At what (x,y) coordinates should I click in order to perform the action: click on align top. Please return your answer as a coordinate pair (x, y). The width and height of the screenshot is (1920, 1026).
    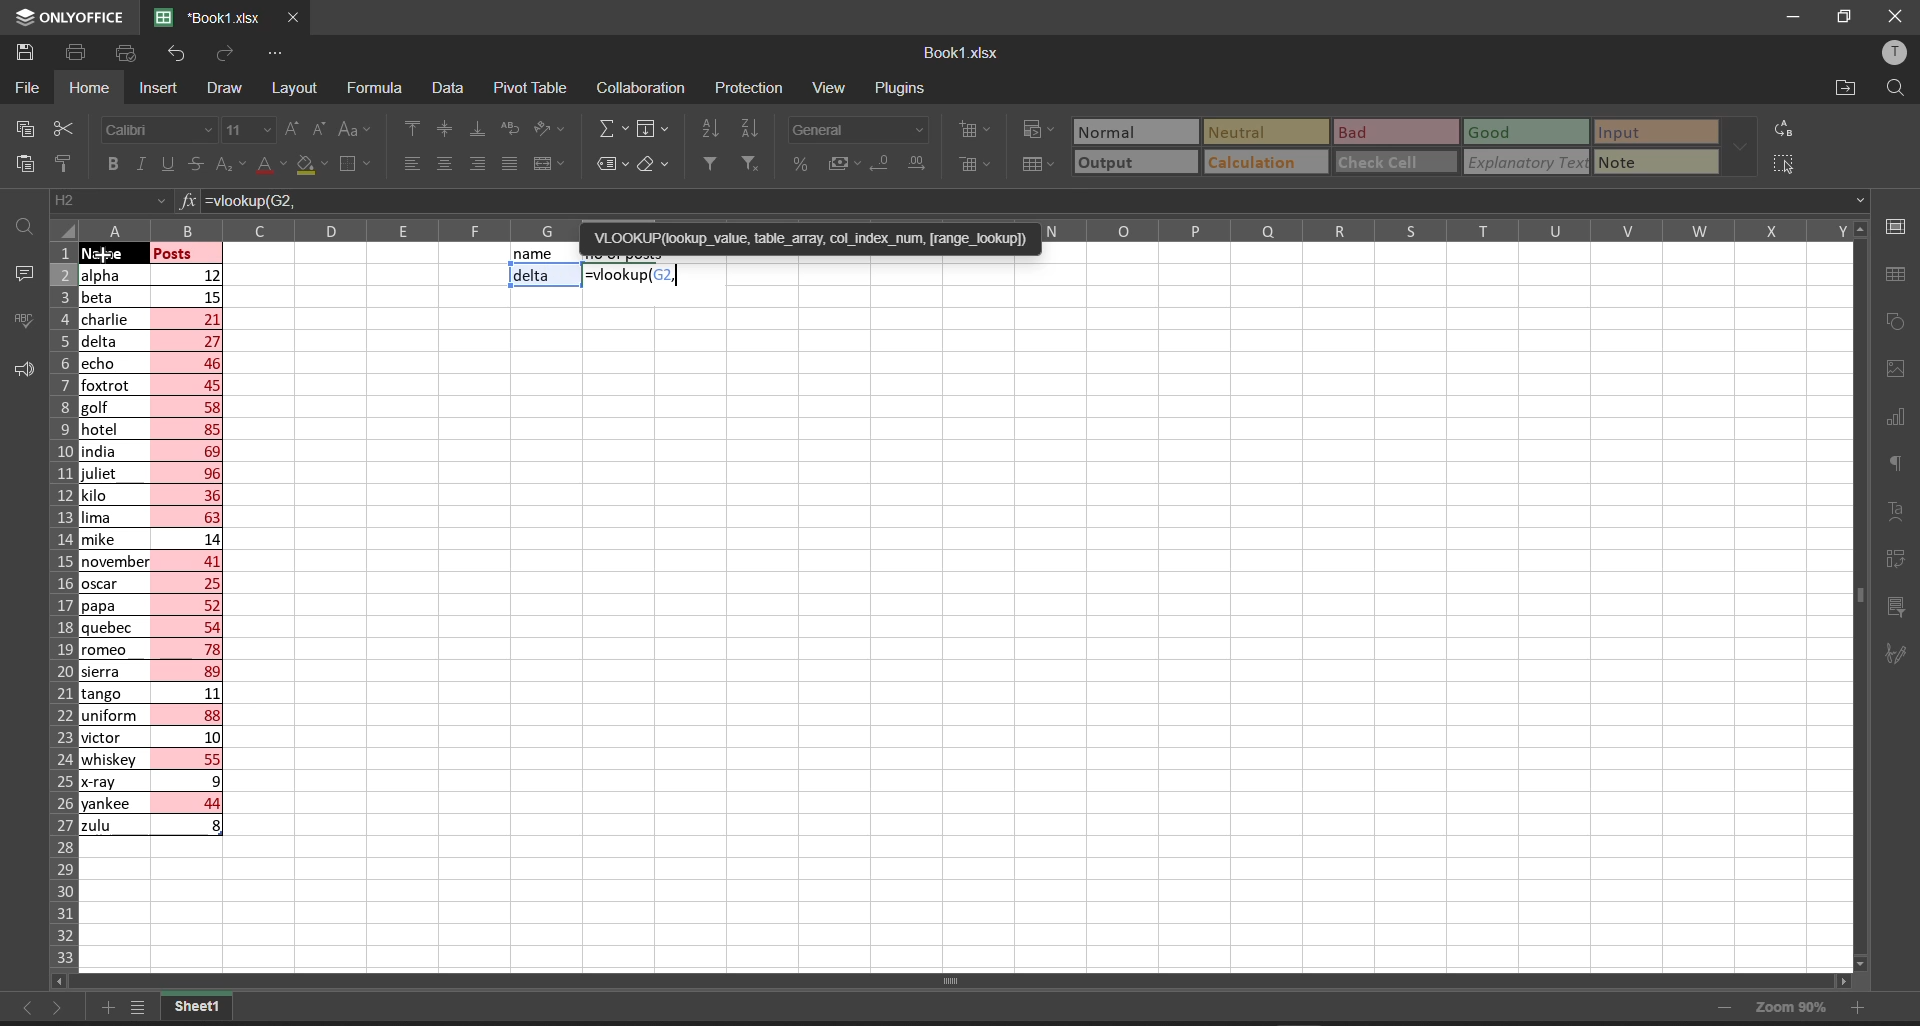
    Looking at the image, I should click on (408, 130).